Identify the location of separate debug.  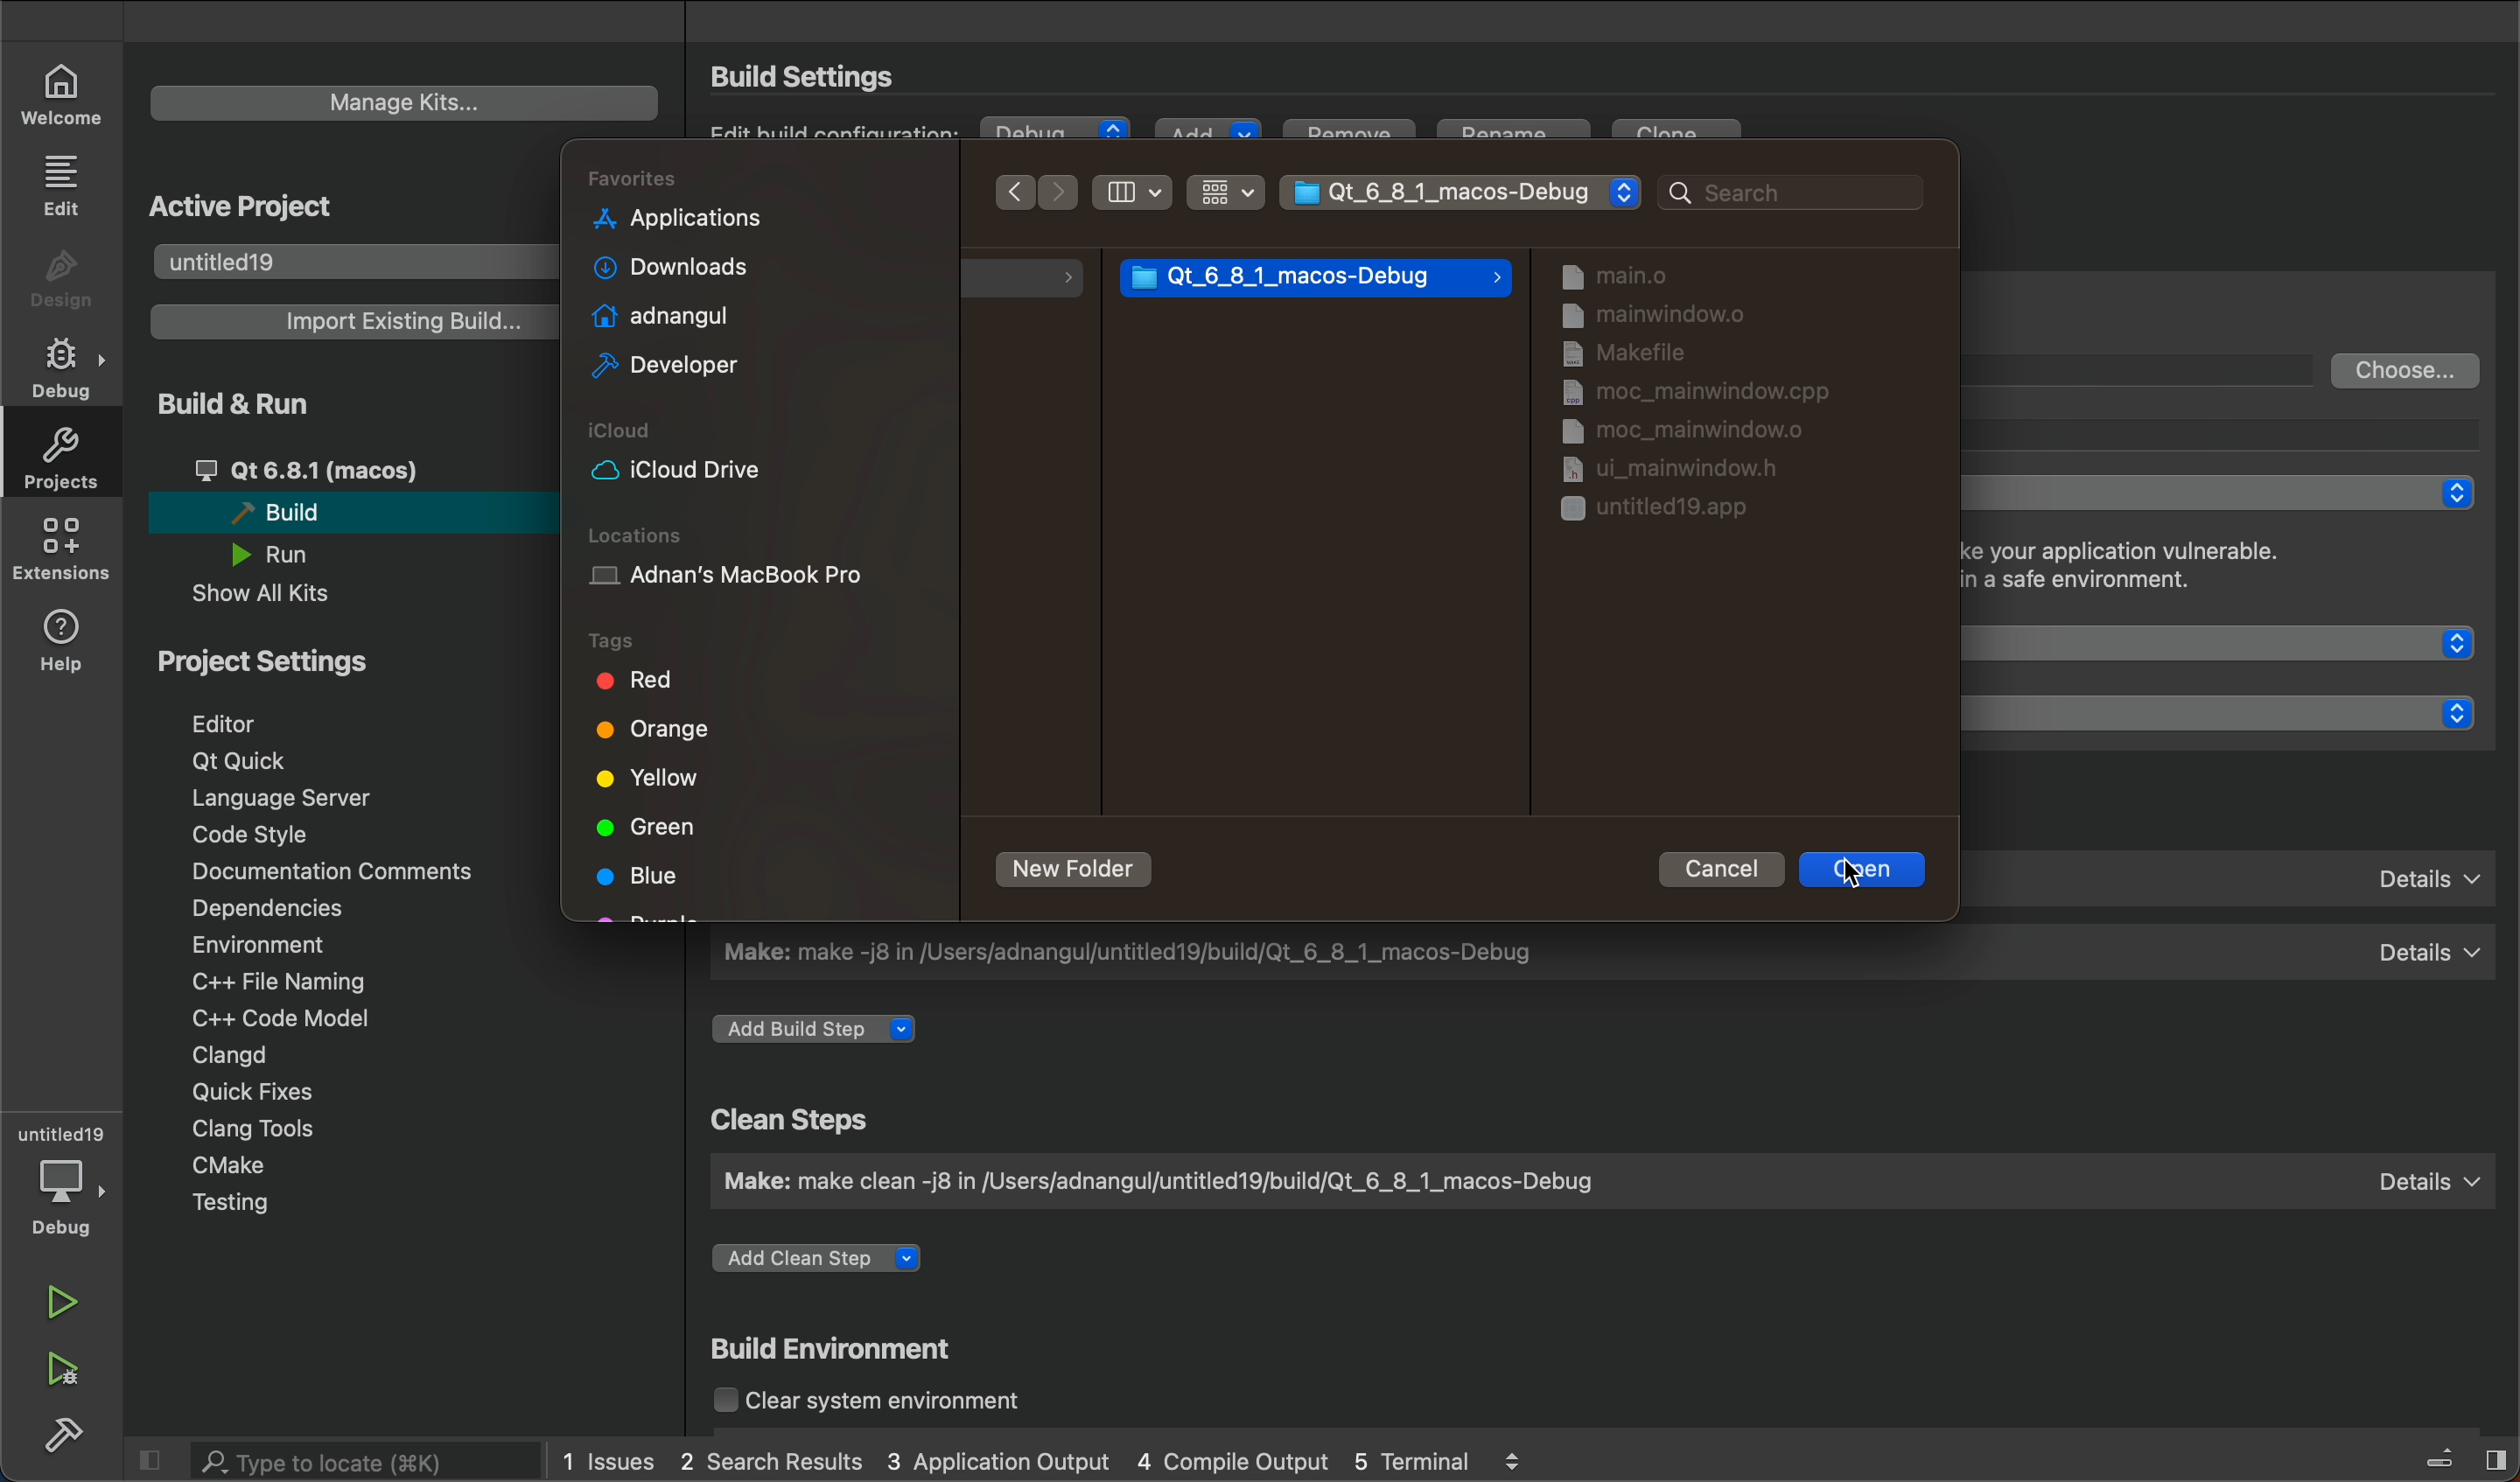
(2228, 493).